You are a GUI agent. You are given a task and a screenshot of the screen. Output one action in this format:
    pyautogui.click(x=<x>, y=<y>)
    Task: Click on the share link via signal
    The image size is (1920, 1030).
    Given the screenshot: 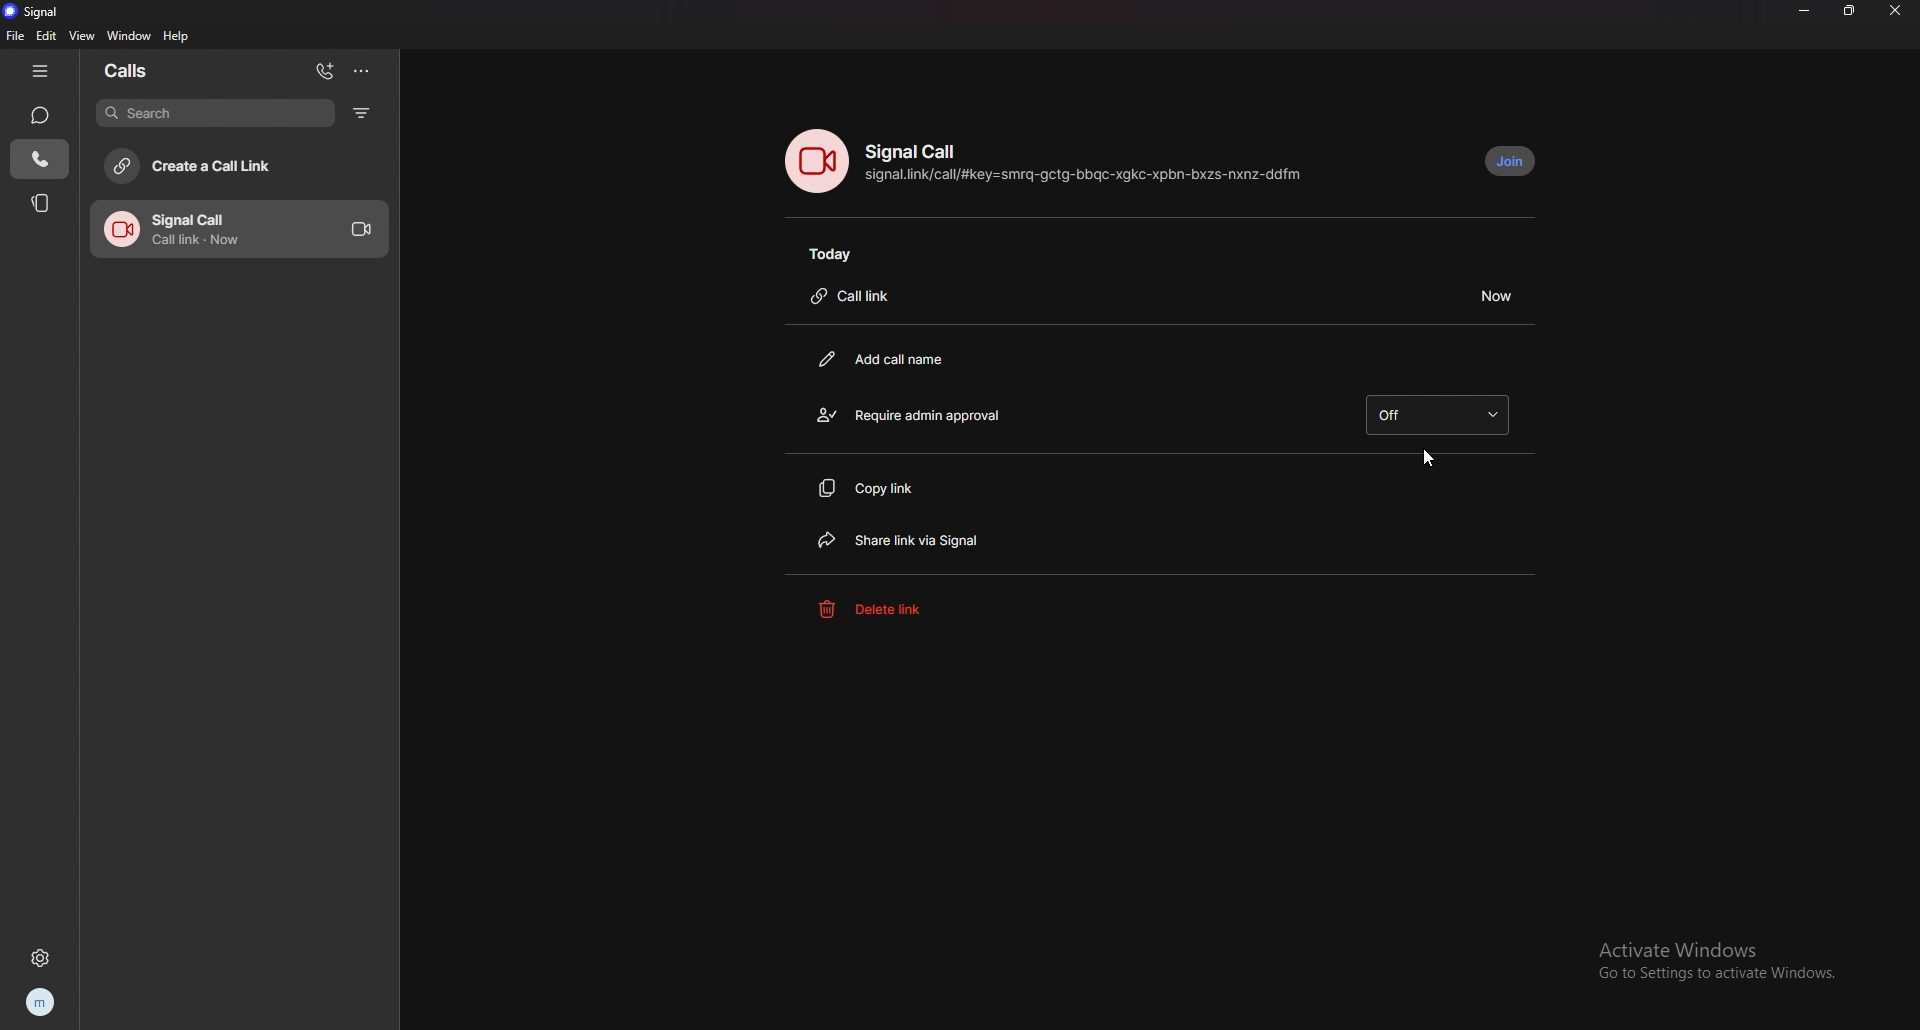 What is the action you would take?
    pyautogui.click(x=911, y=537)
    